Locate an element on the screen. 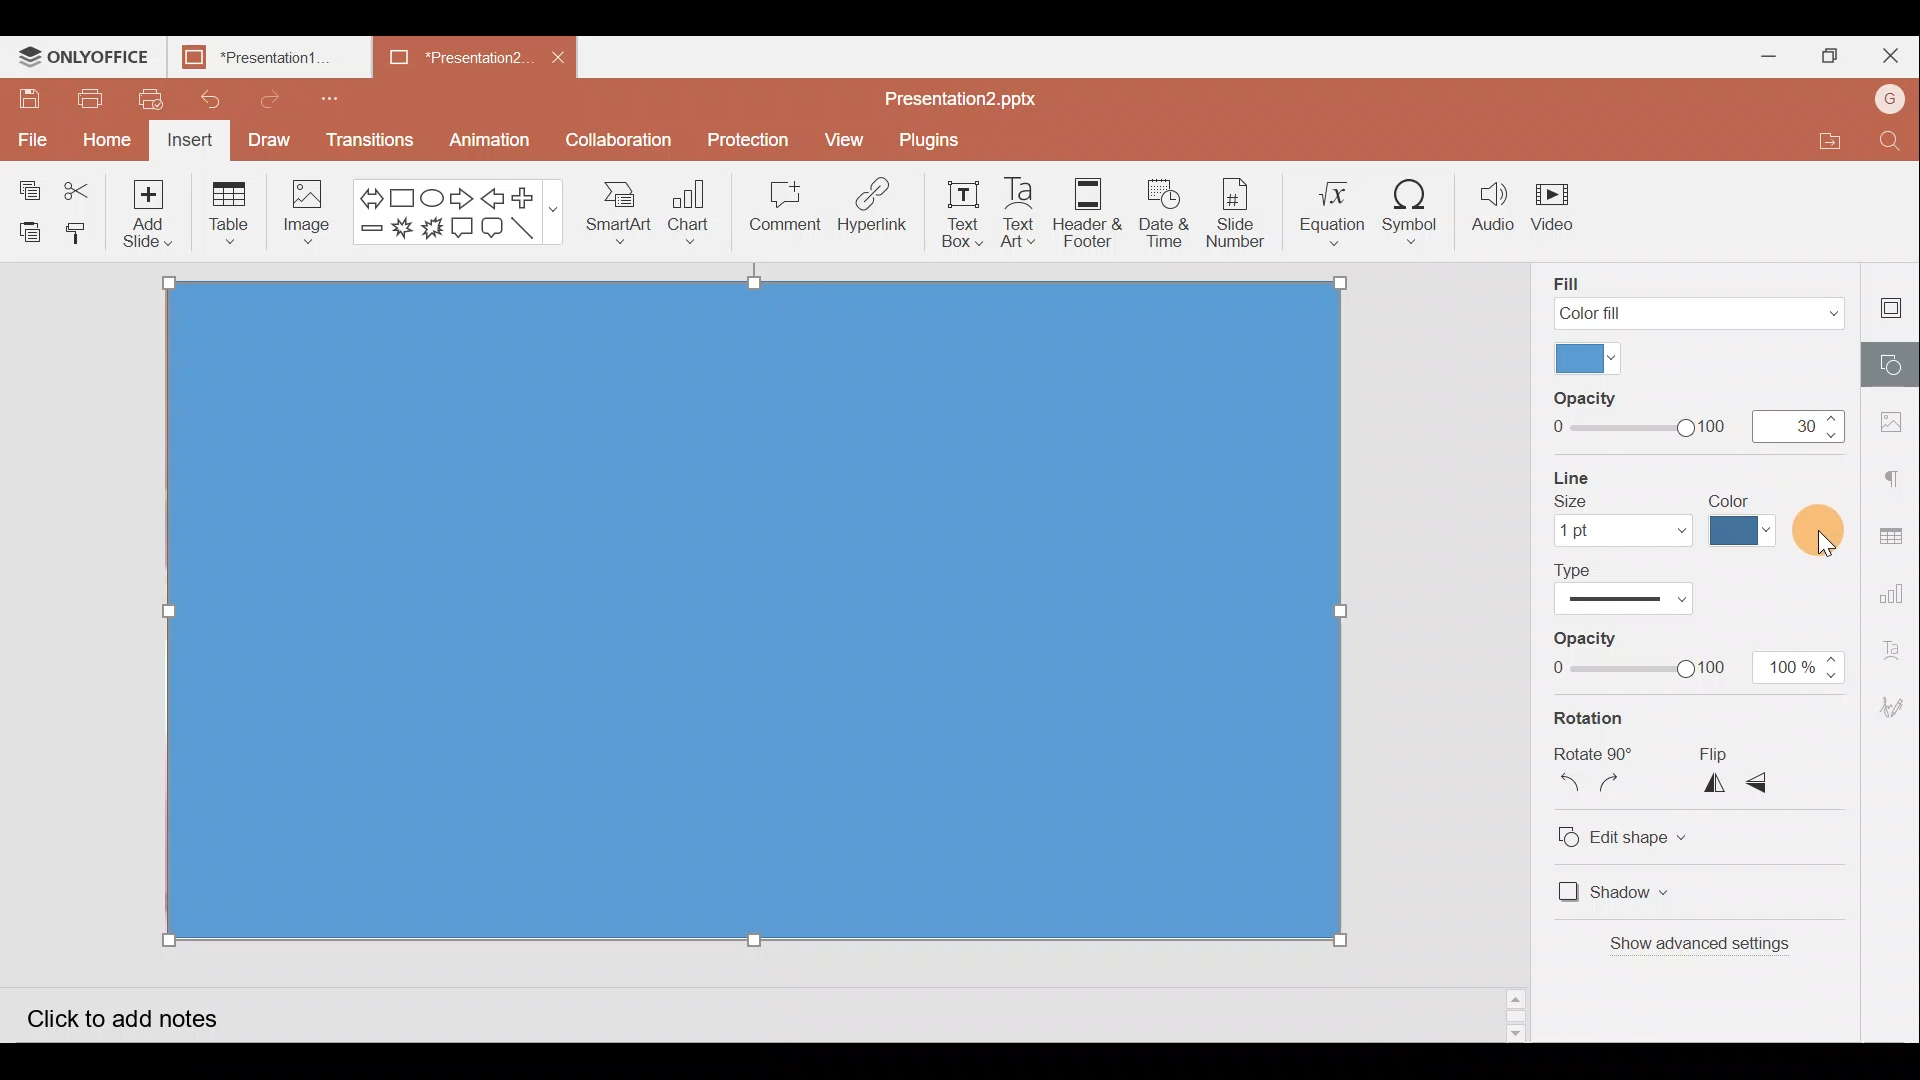 The height and width of the screenshot is (1080, 1920). Transitions is located at coordinates (368, 140).